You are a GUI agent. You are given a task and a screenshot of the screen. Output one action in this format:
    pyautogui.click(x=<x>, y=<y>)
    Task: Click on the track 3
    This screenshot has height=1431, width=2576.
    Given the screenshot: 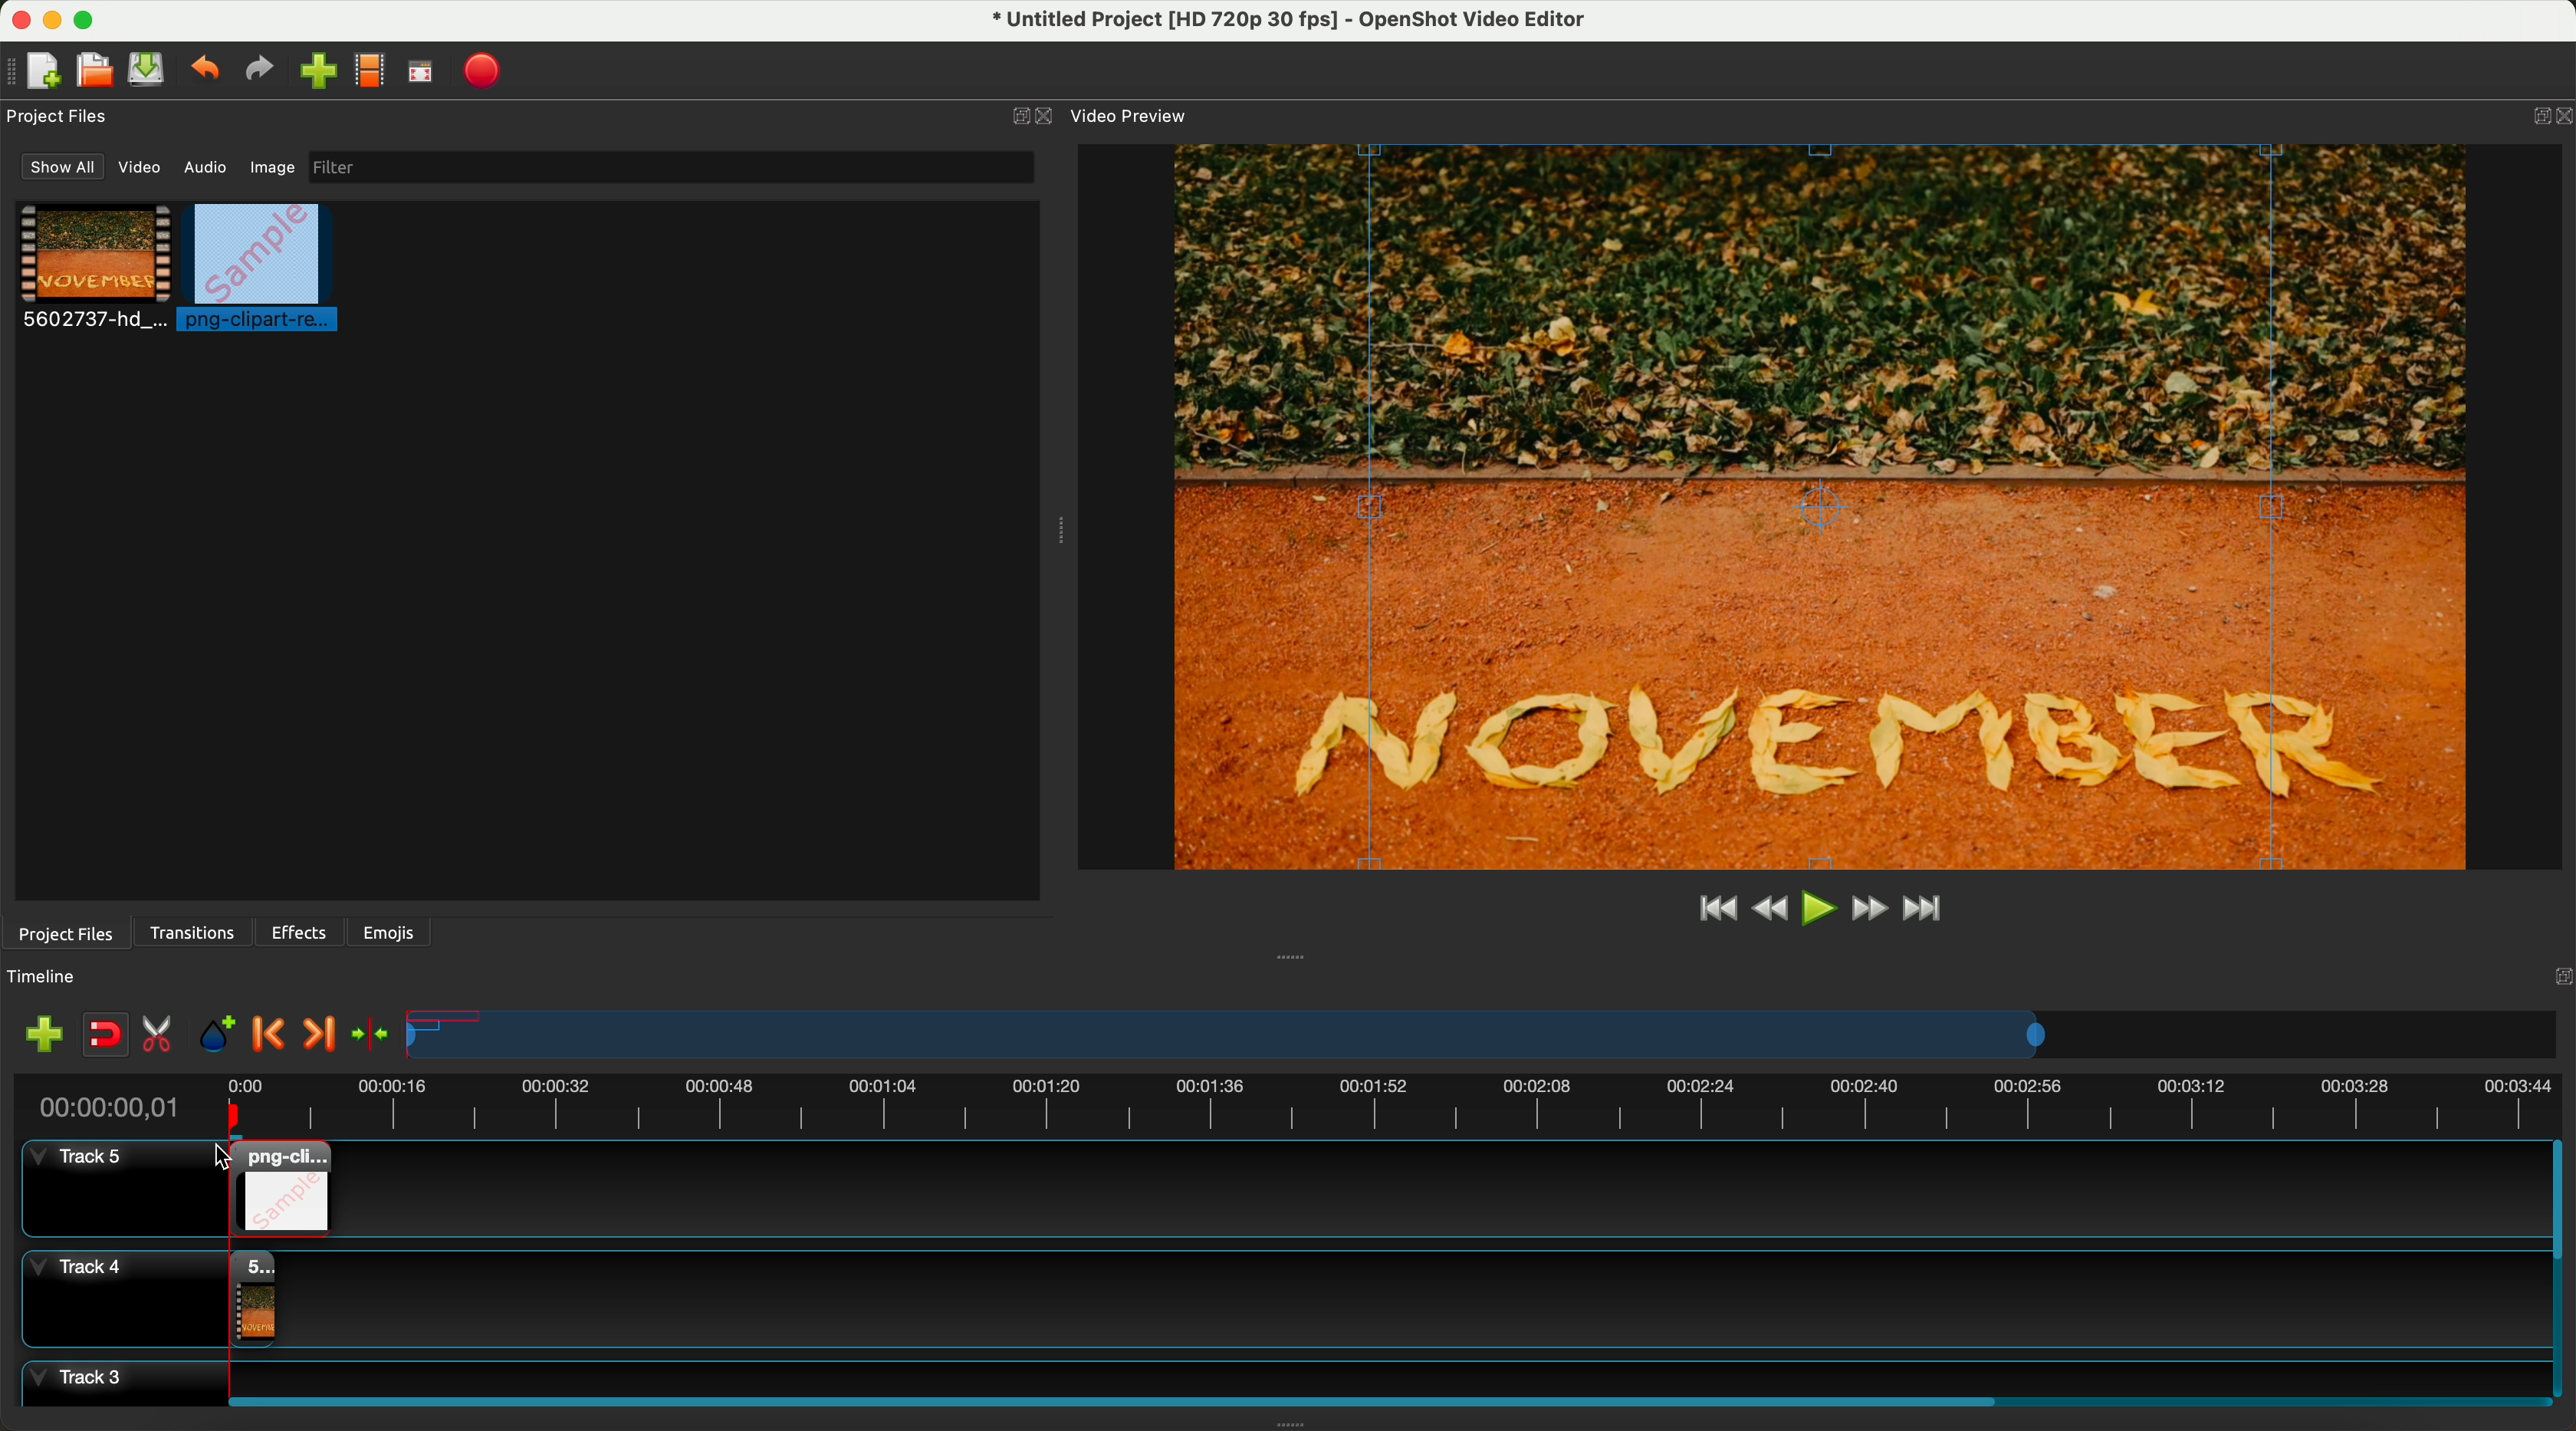 What is the action you would take?
    pyautogui.click(x=1275, y=1375)
    